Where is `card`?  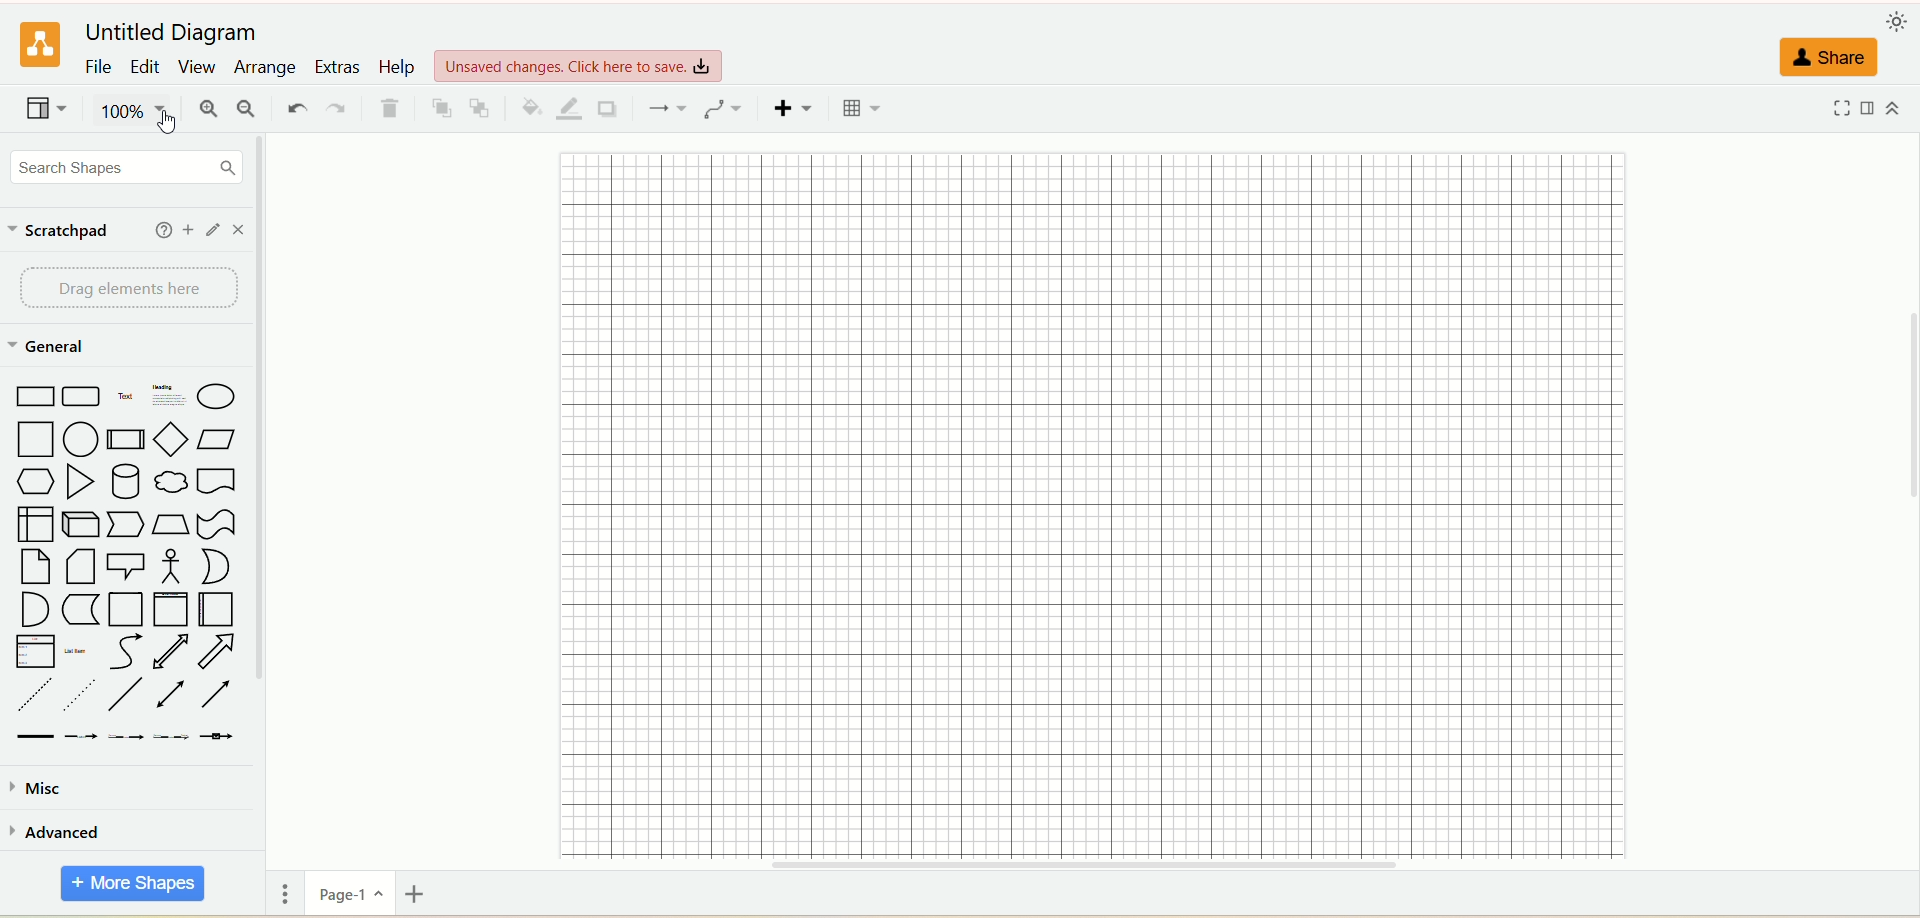
card is located at coordinates (78, 566).